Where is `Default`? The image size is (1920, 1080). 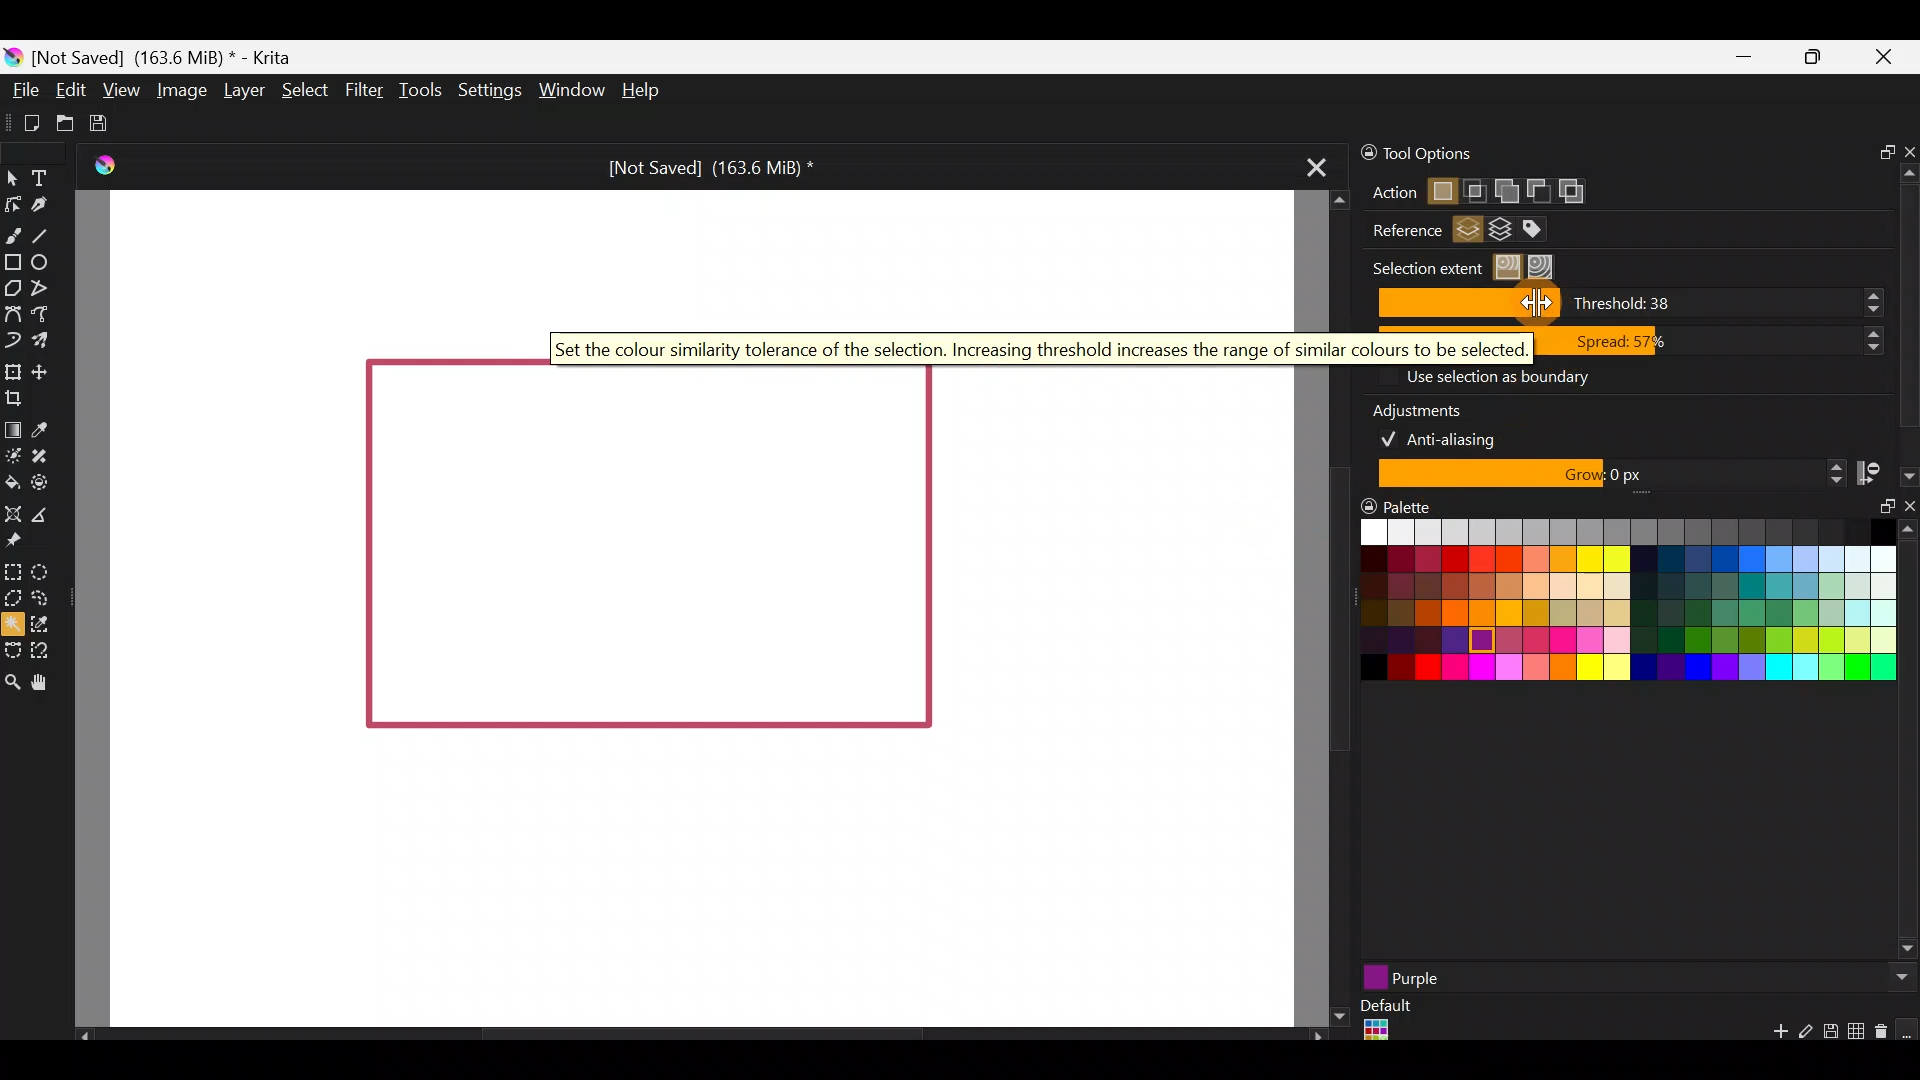
Default is located at coordinates (1384, 1022).